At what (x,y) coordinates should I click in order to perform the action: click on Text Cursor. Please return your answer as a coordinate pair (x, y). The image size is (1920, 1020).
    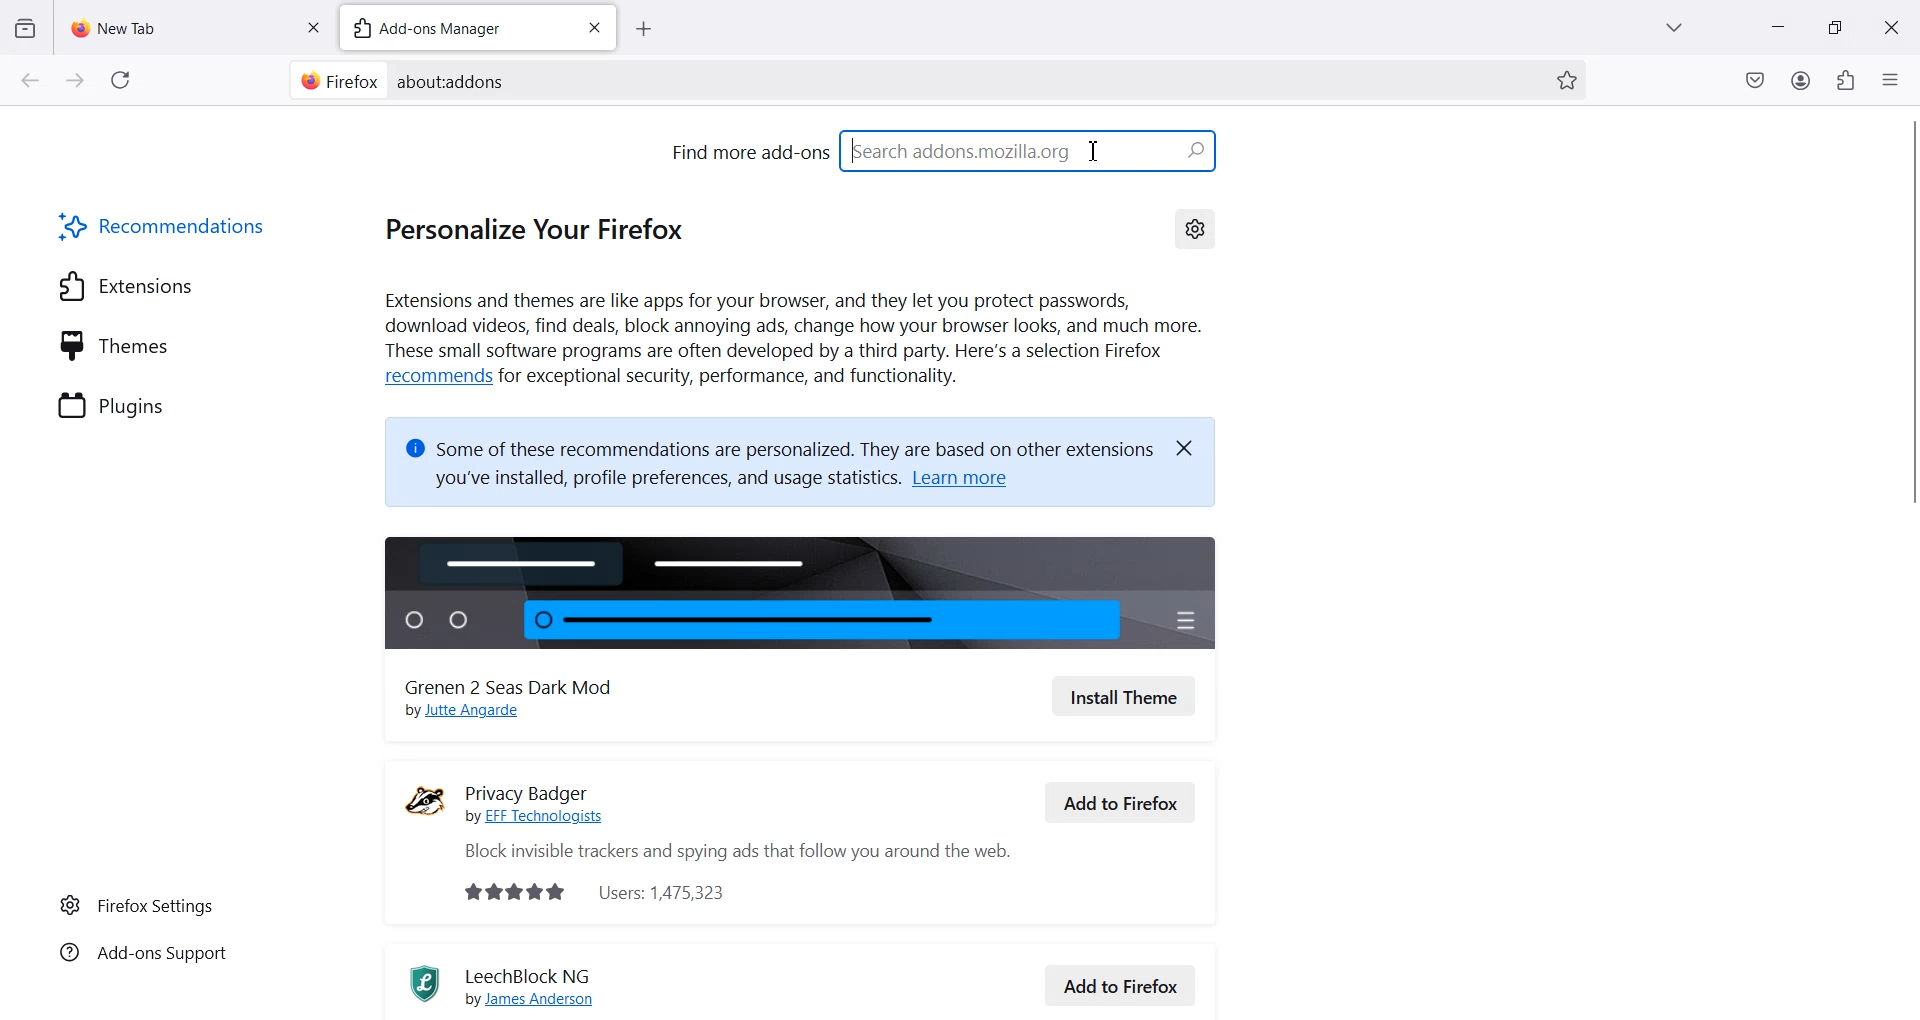
    Looking at the image, I should click on (1094, 150).